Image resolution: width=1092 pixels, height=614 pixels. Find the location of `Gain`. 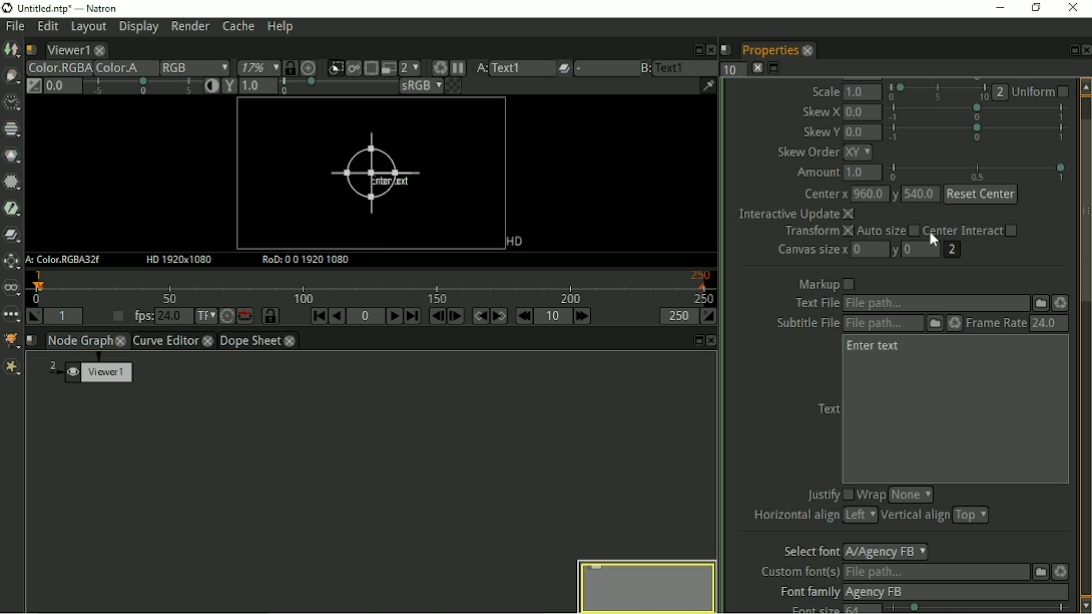

Gain is located at coordinates (61, 85).